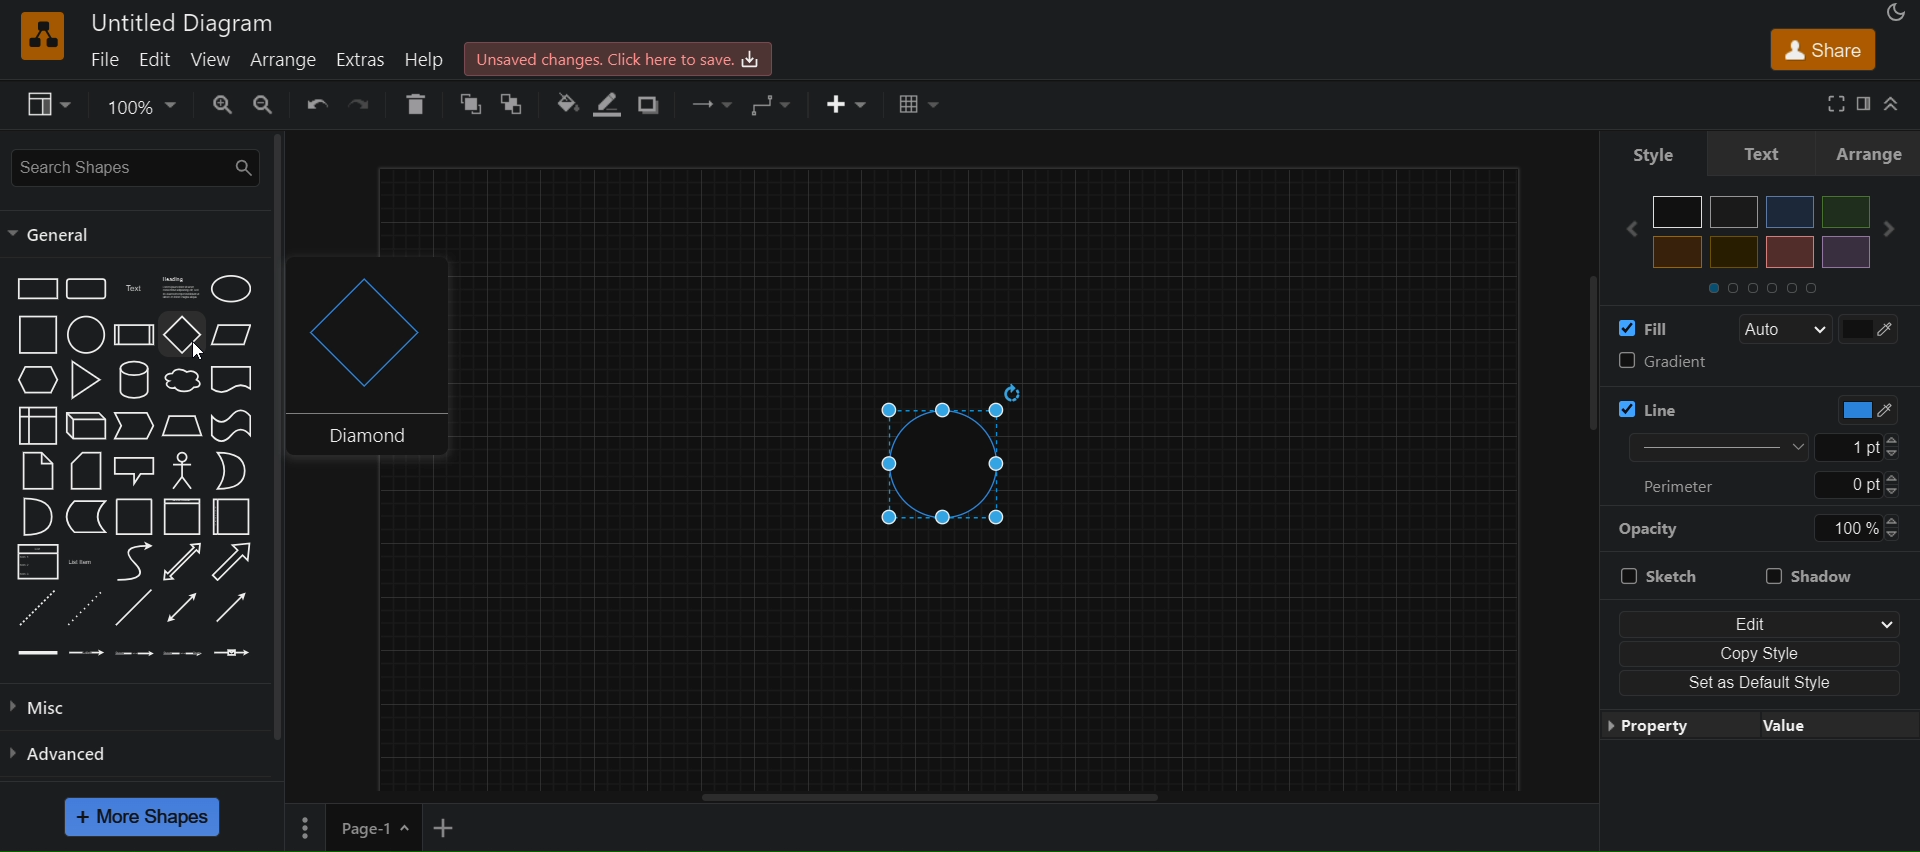 Image resolution: width=1920 pixels, height=852 pixels. I want to click on connector 4, so click(183, 654).